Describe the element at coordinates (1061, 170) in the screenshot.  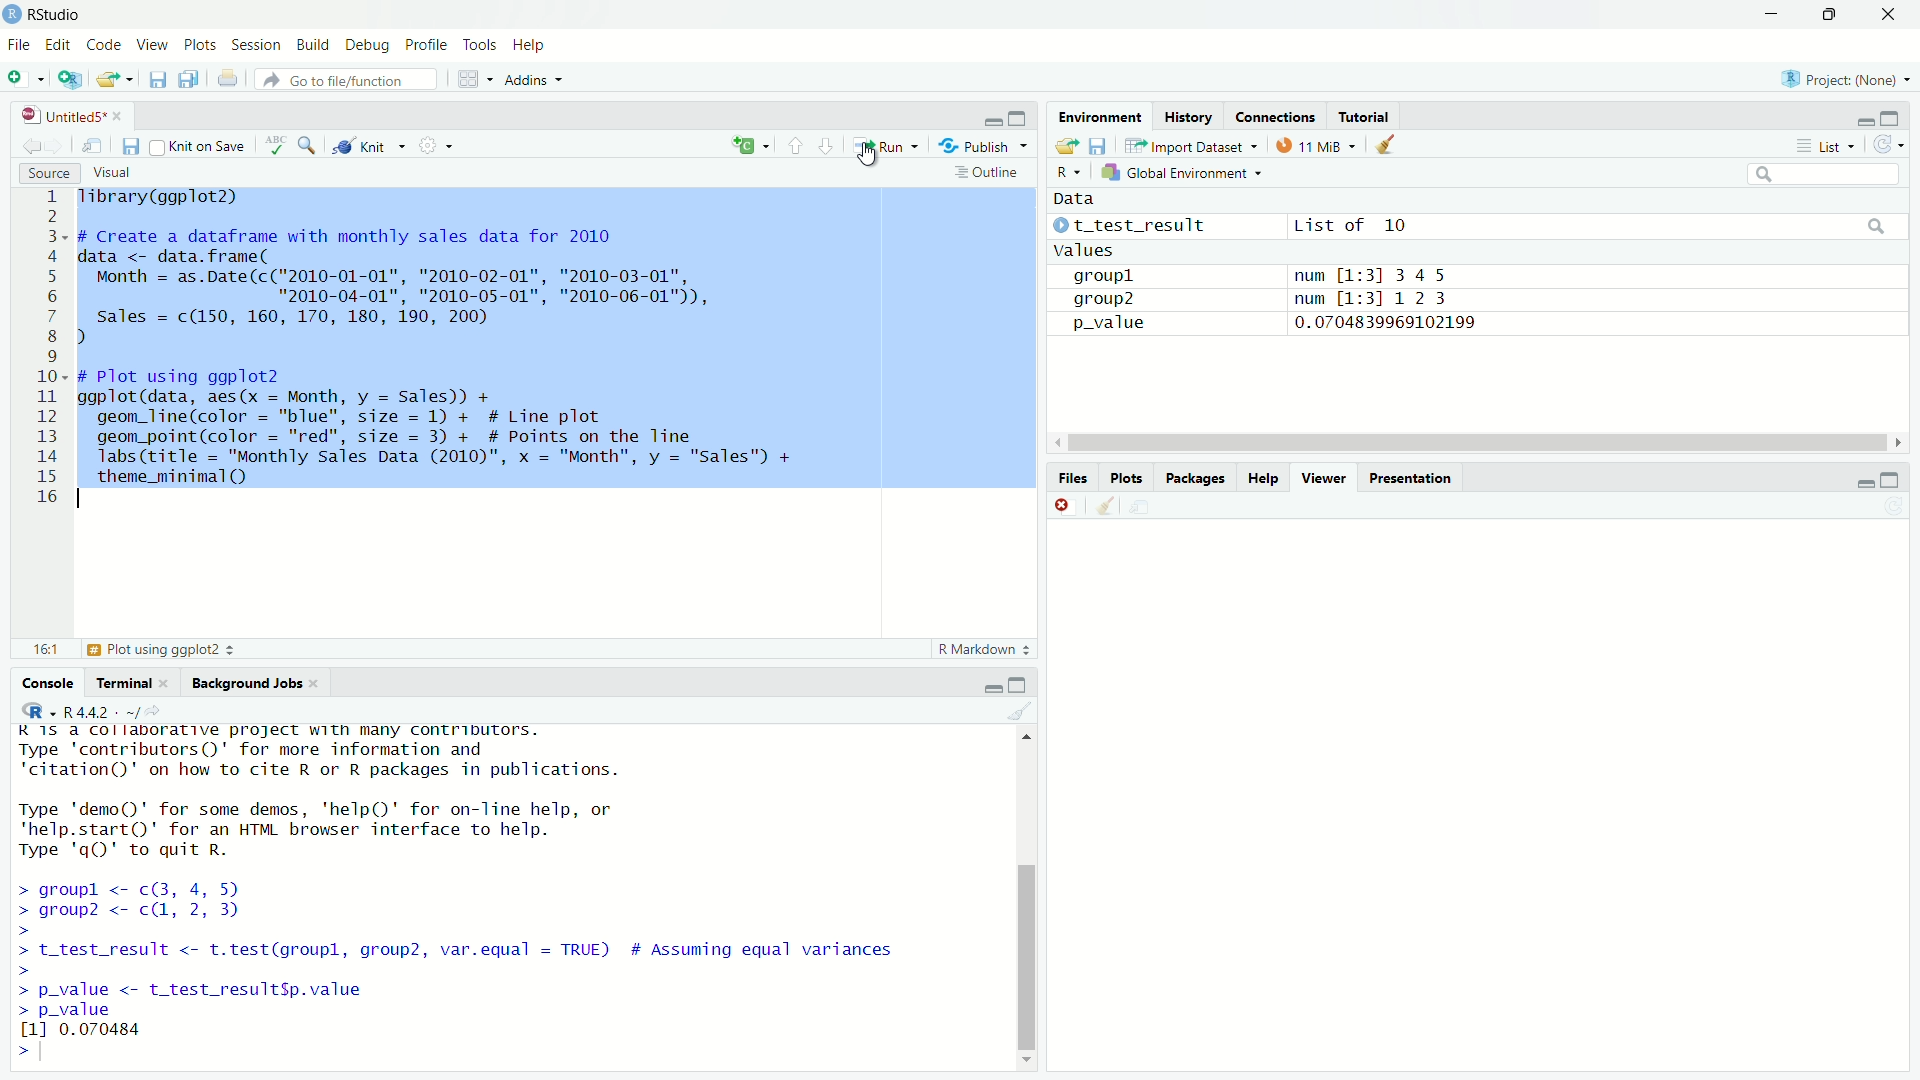
I see `R` at that location.